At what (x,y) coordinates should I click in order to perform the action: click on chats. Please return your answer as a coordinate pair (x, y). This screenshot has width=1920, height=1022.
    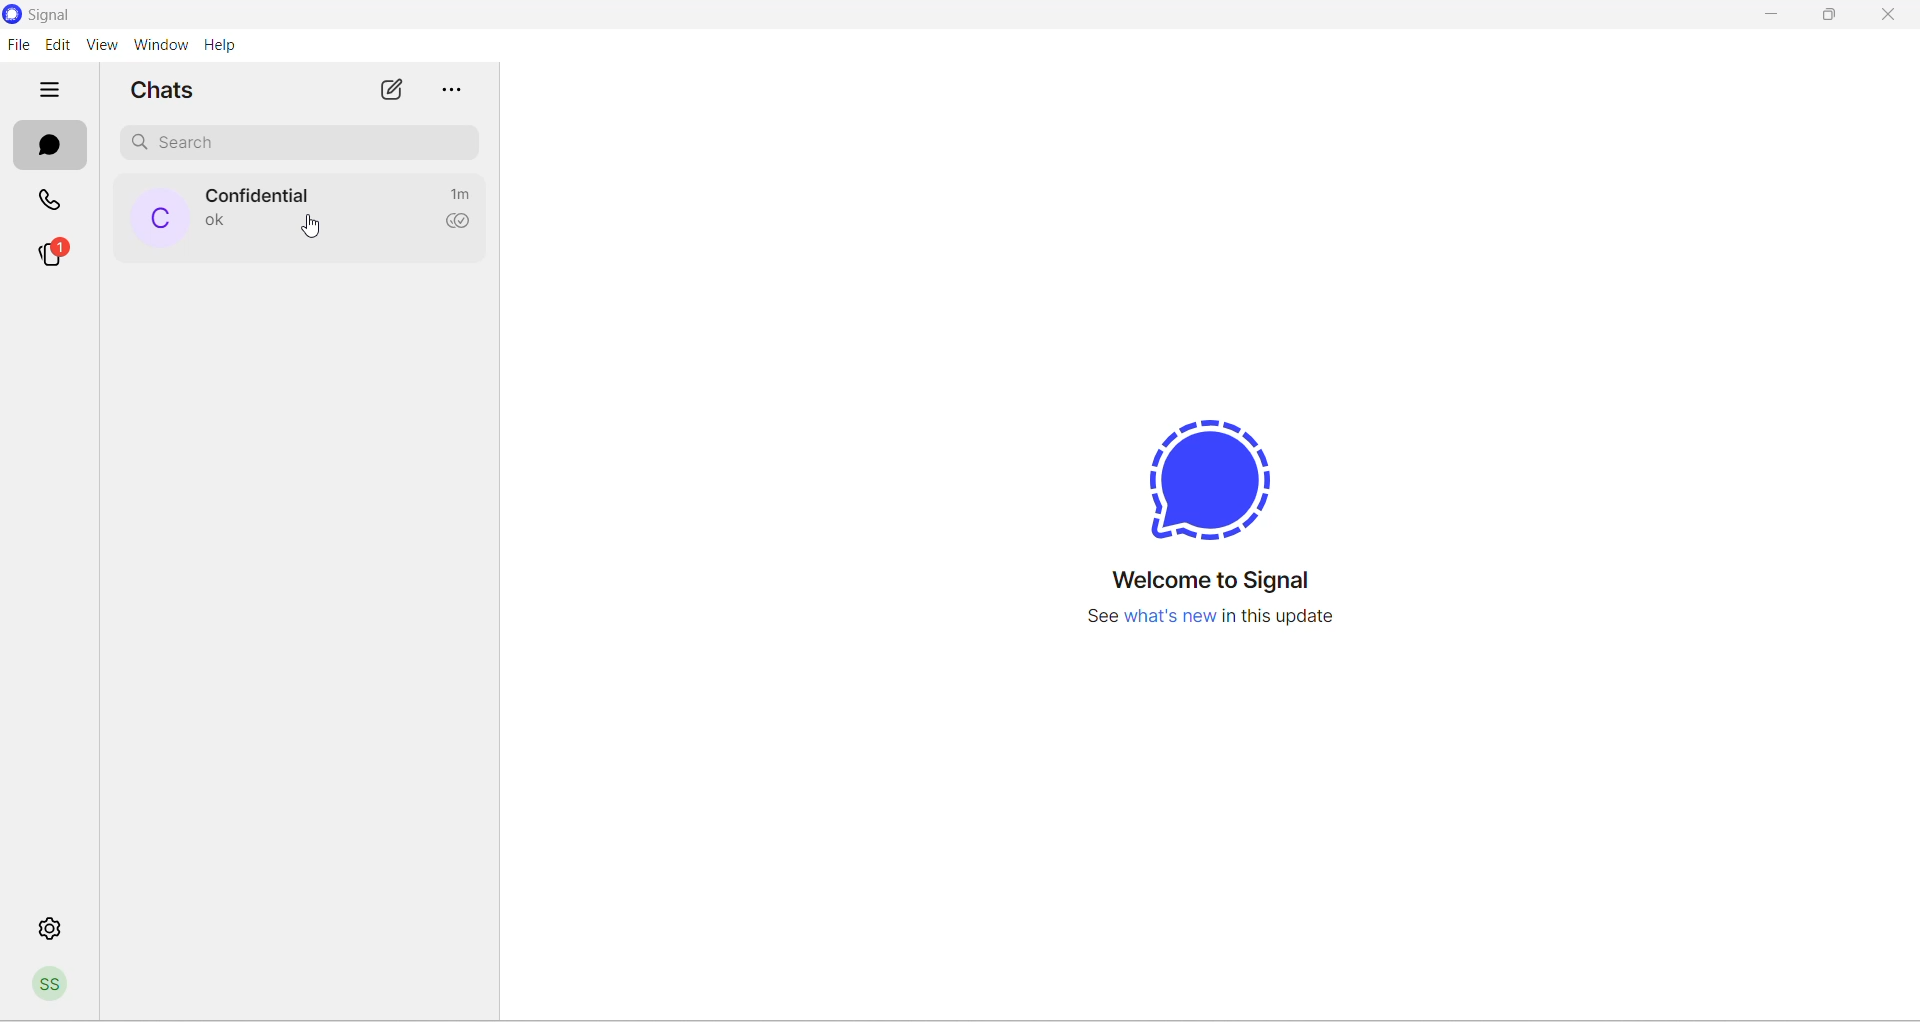
    Looking at the image, I should click on (47, 145).